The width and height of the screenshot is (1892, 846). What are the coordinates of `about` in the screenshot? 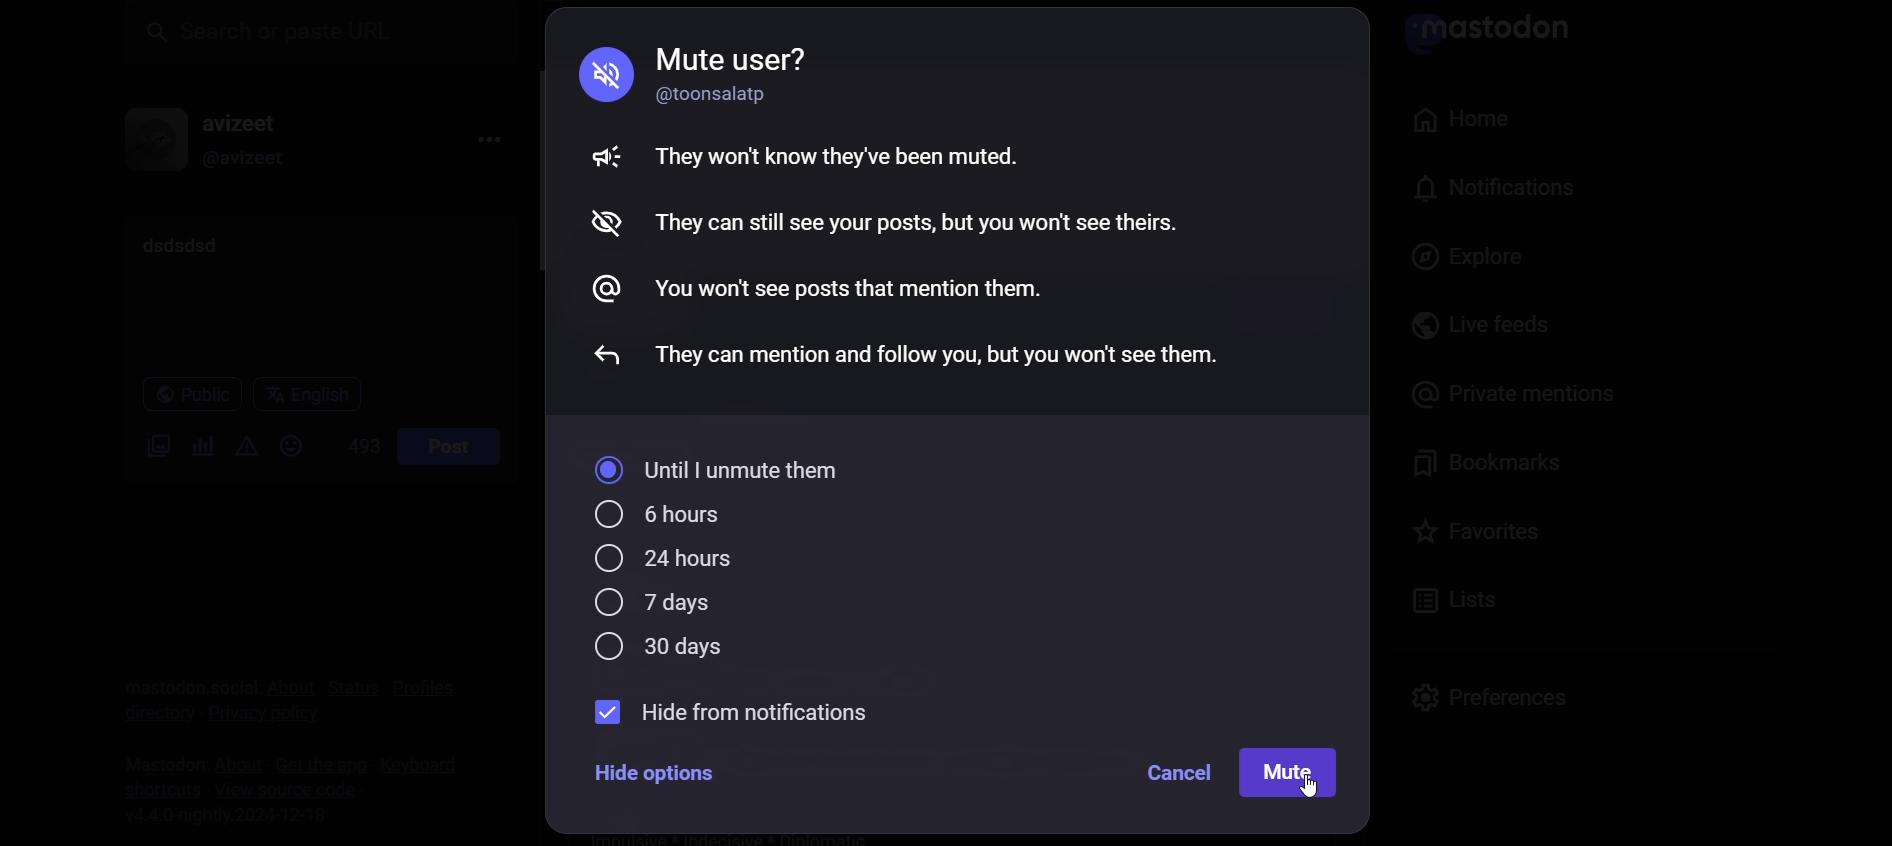 It's located at (231, 756).